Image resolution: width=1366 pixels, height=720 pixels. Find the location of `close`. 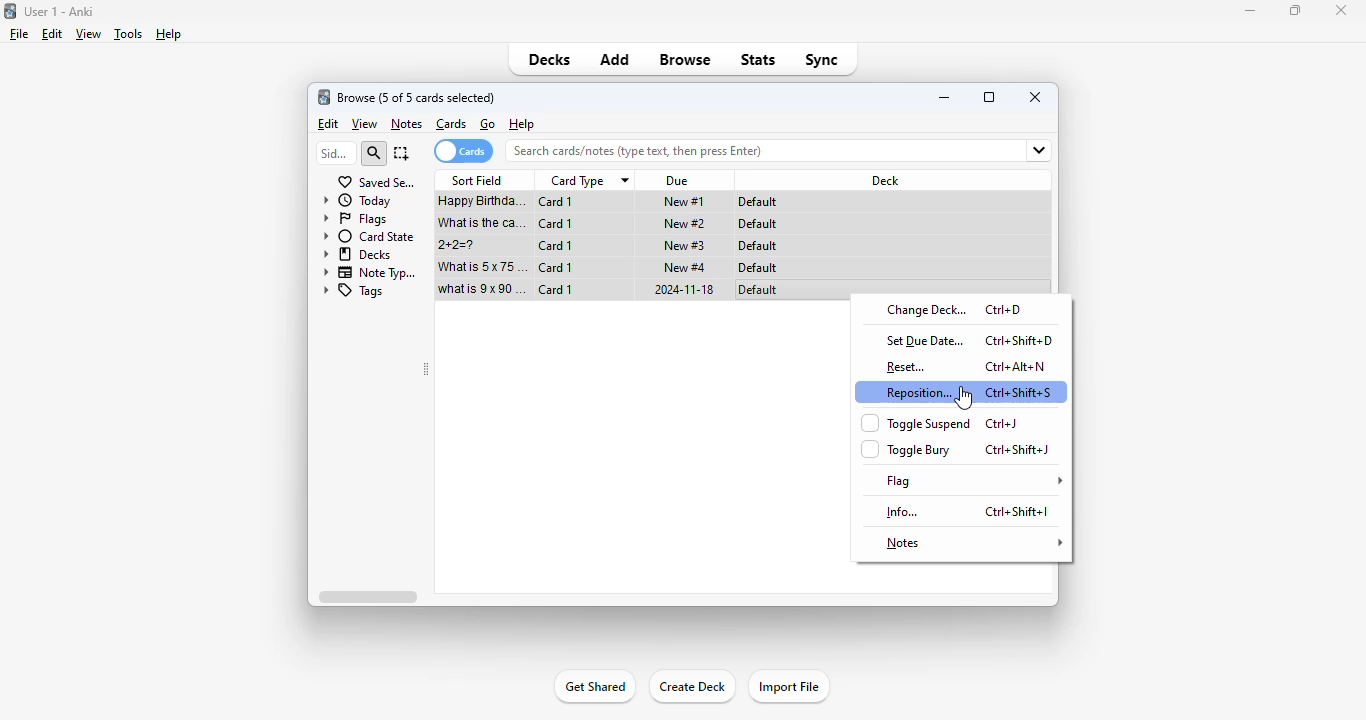

close is located at coordinates (1341, 11).